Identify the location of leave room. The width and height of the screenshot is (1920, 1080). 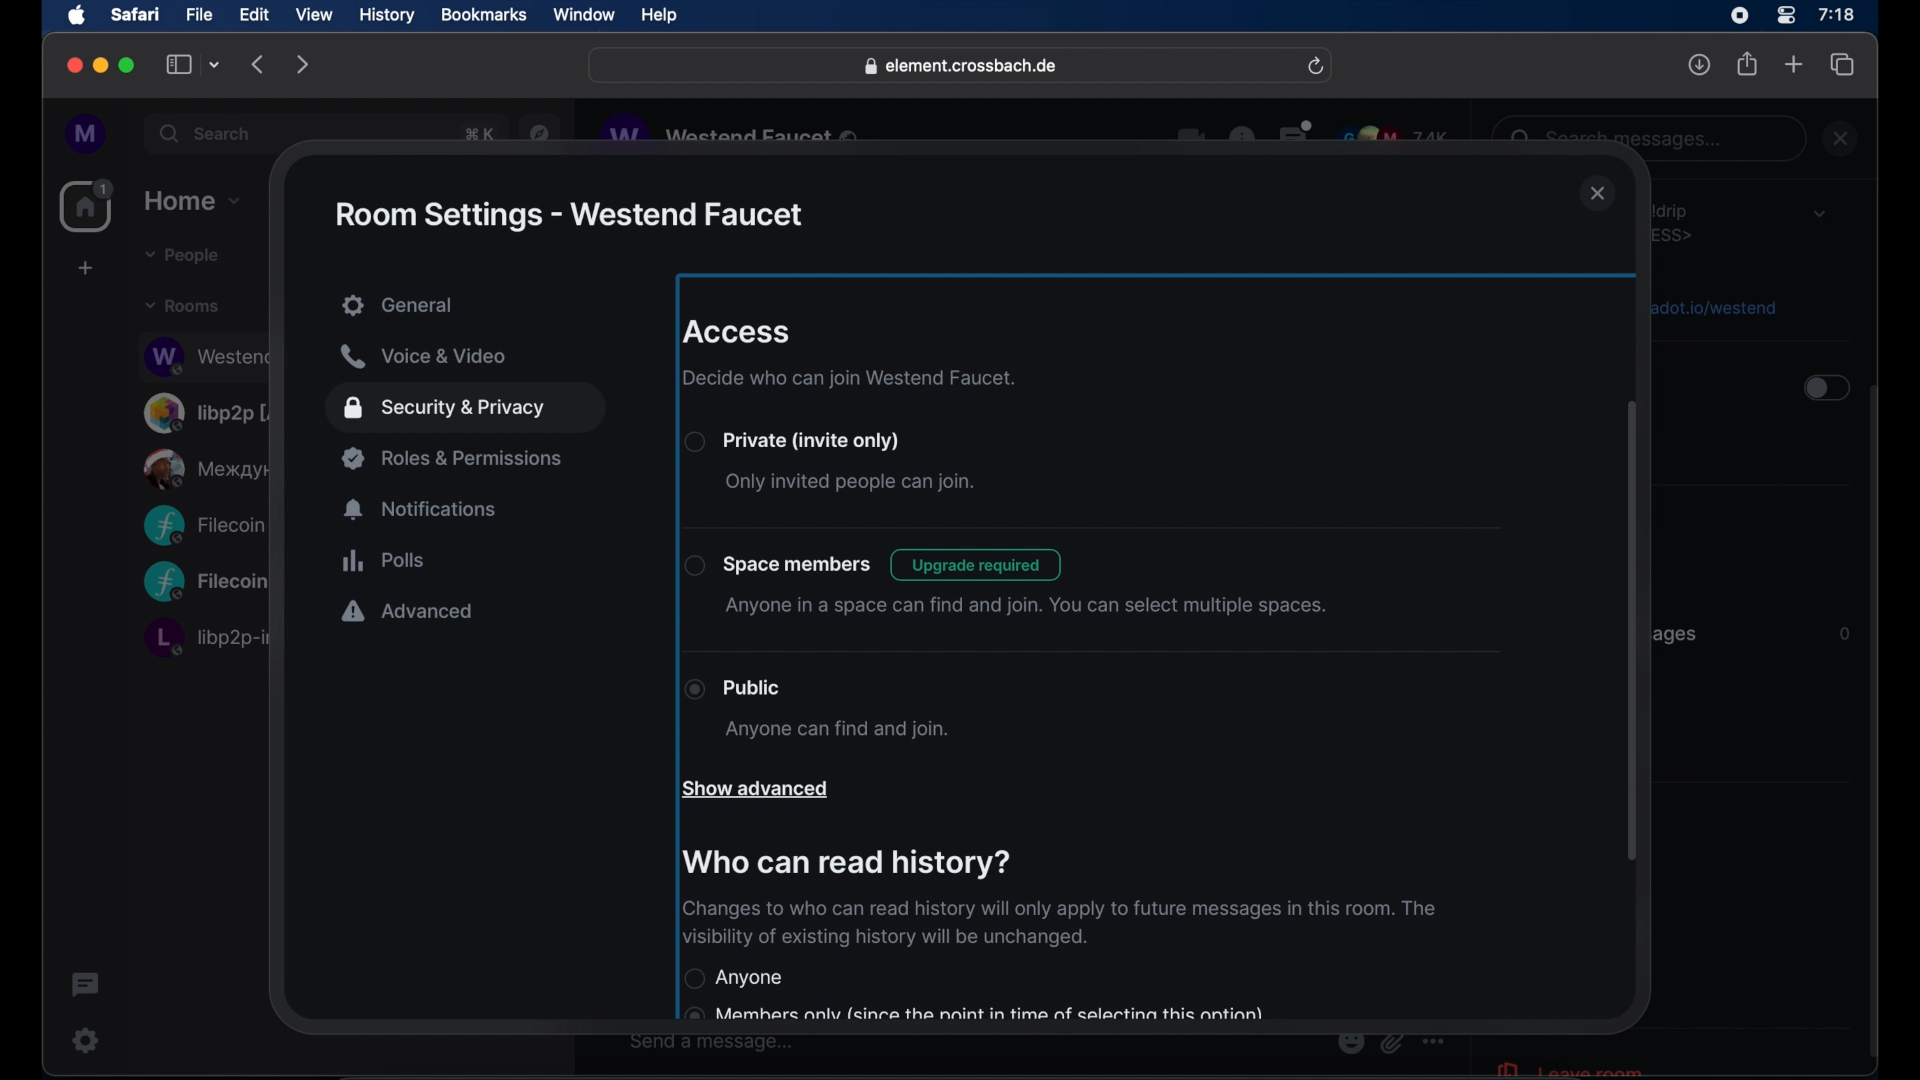
(1568, 1067).